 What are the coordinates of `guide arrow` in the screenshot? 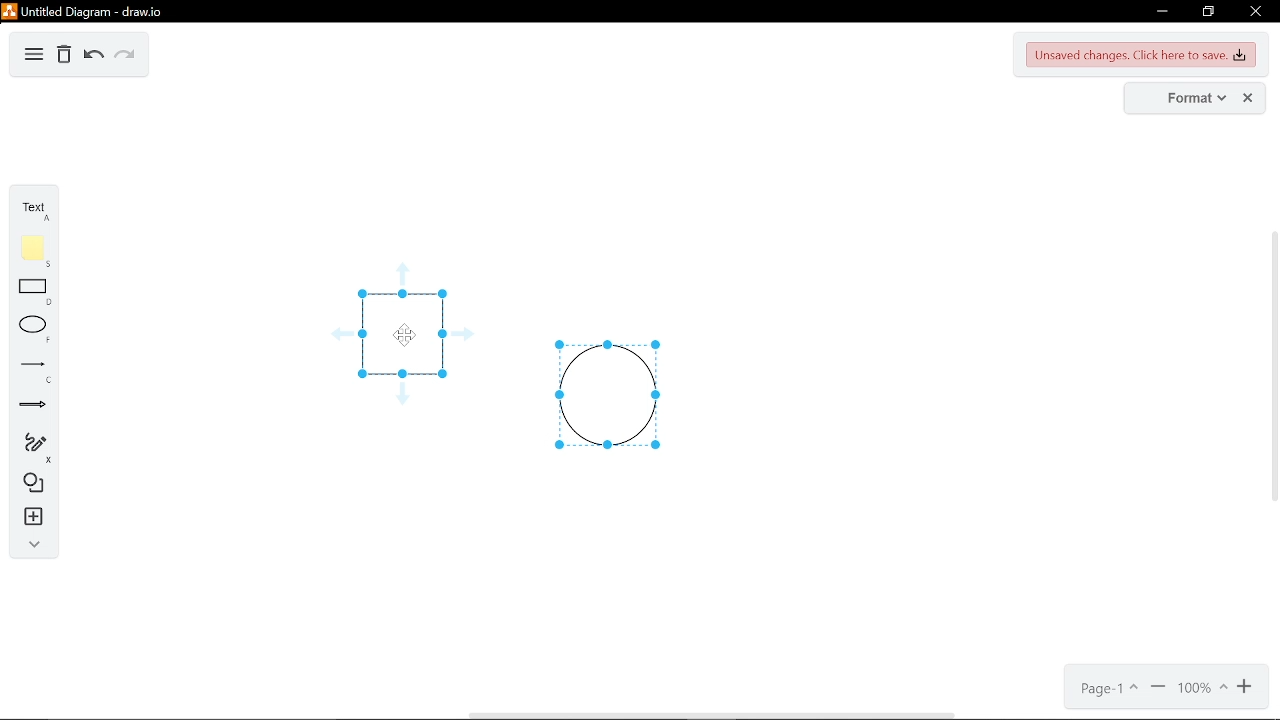 It's located at (403, 273).